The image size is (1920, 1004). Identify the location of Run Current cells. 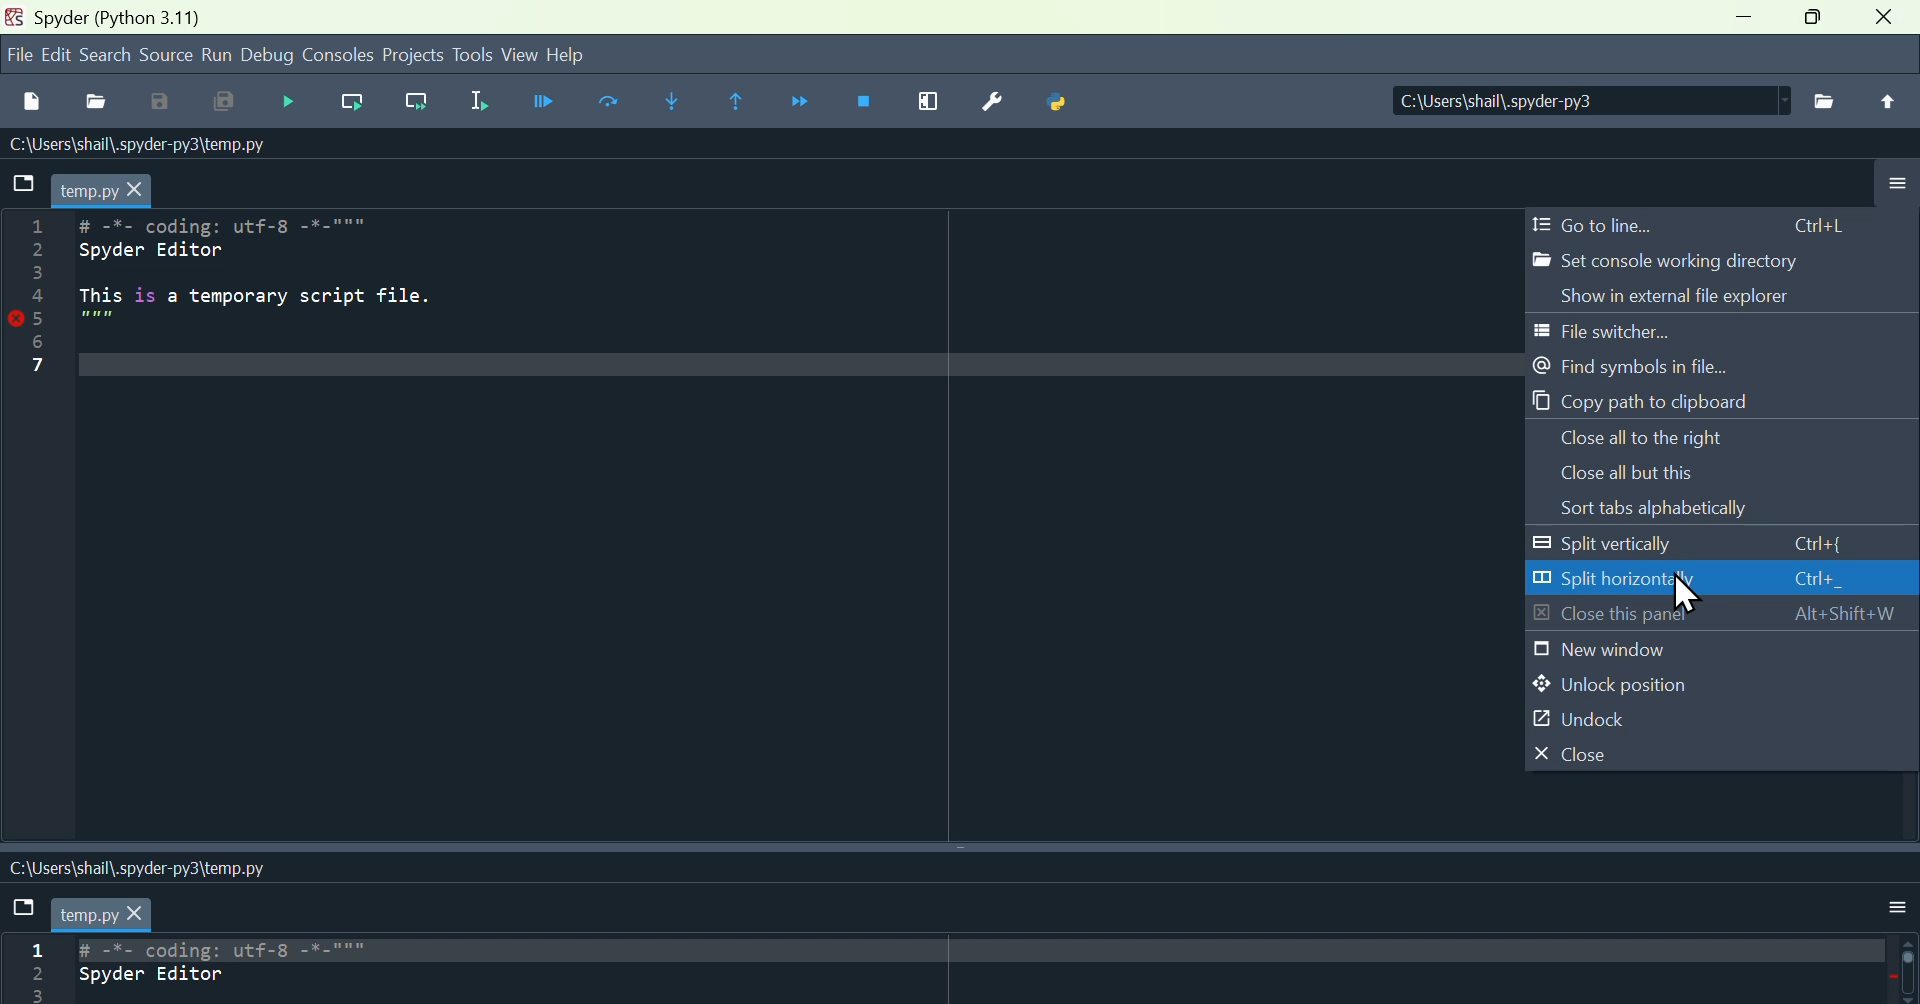
(606, 101).